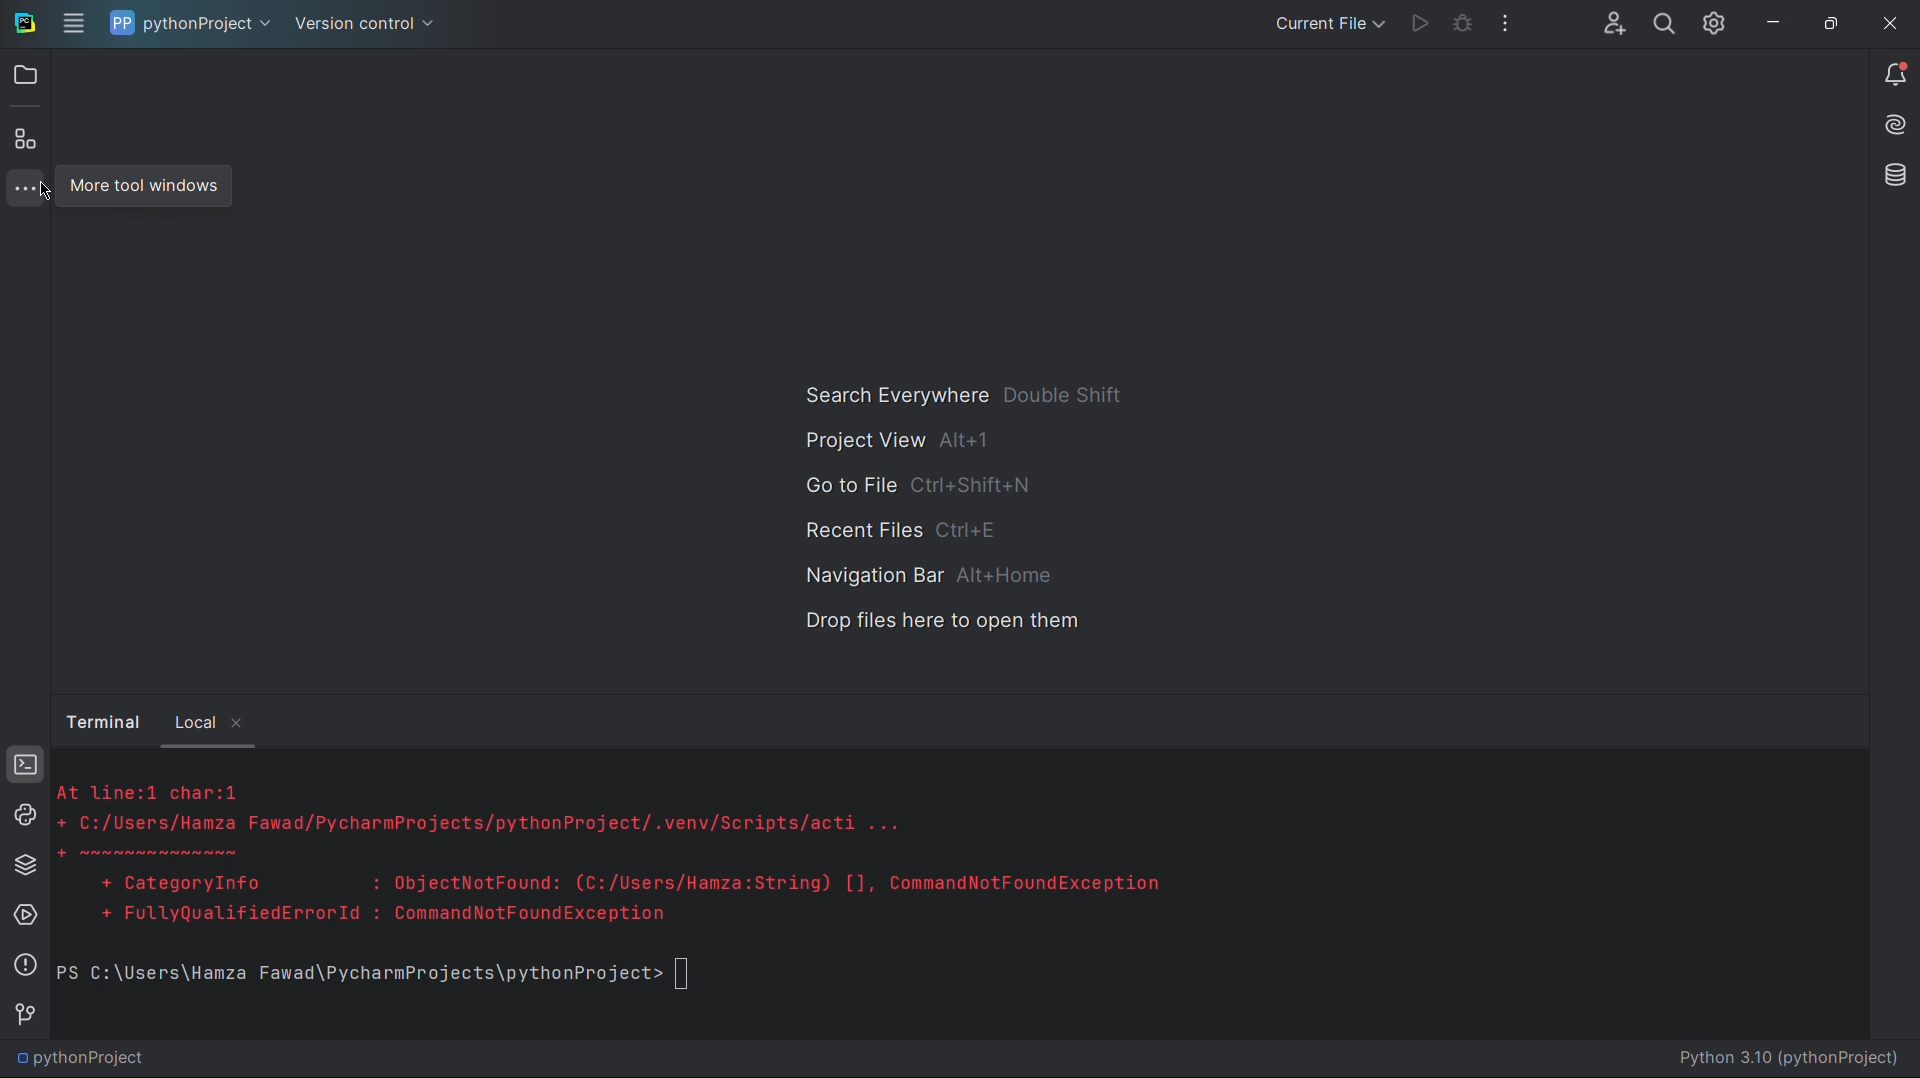  I want to click on Application Menu, so click(74, 21).